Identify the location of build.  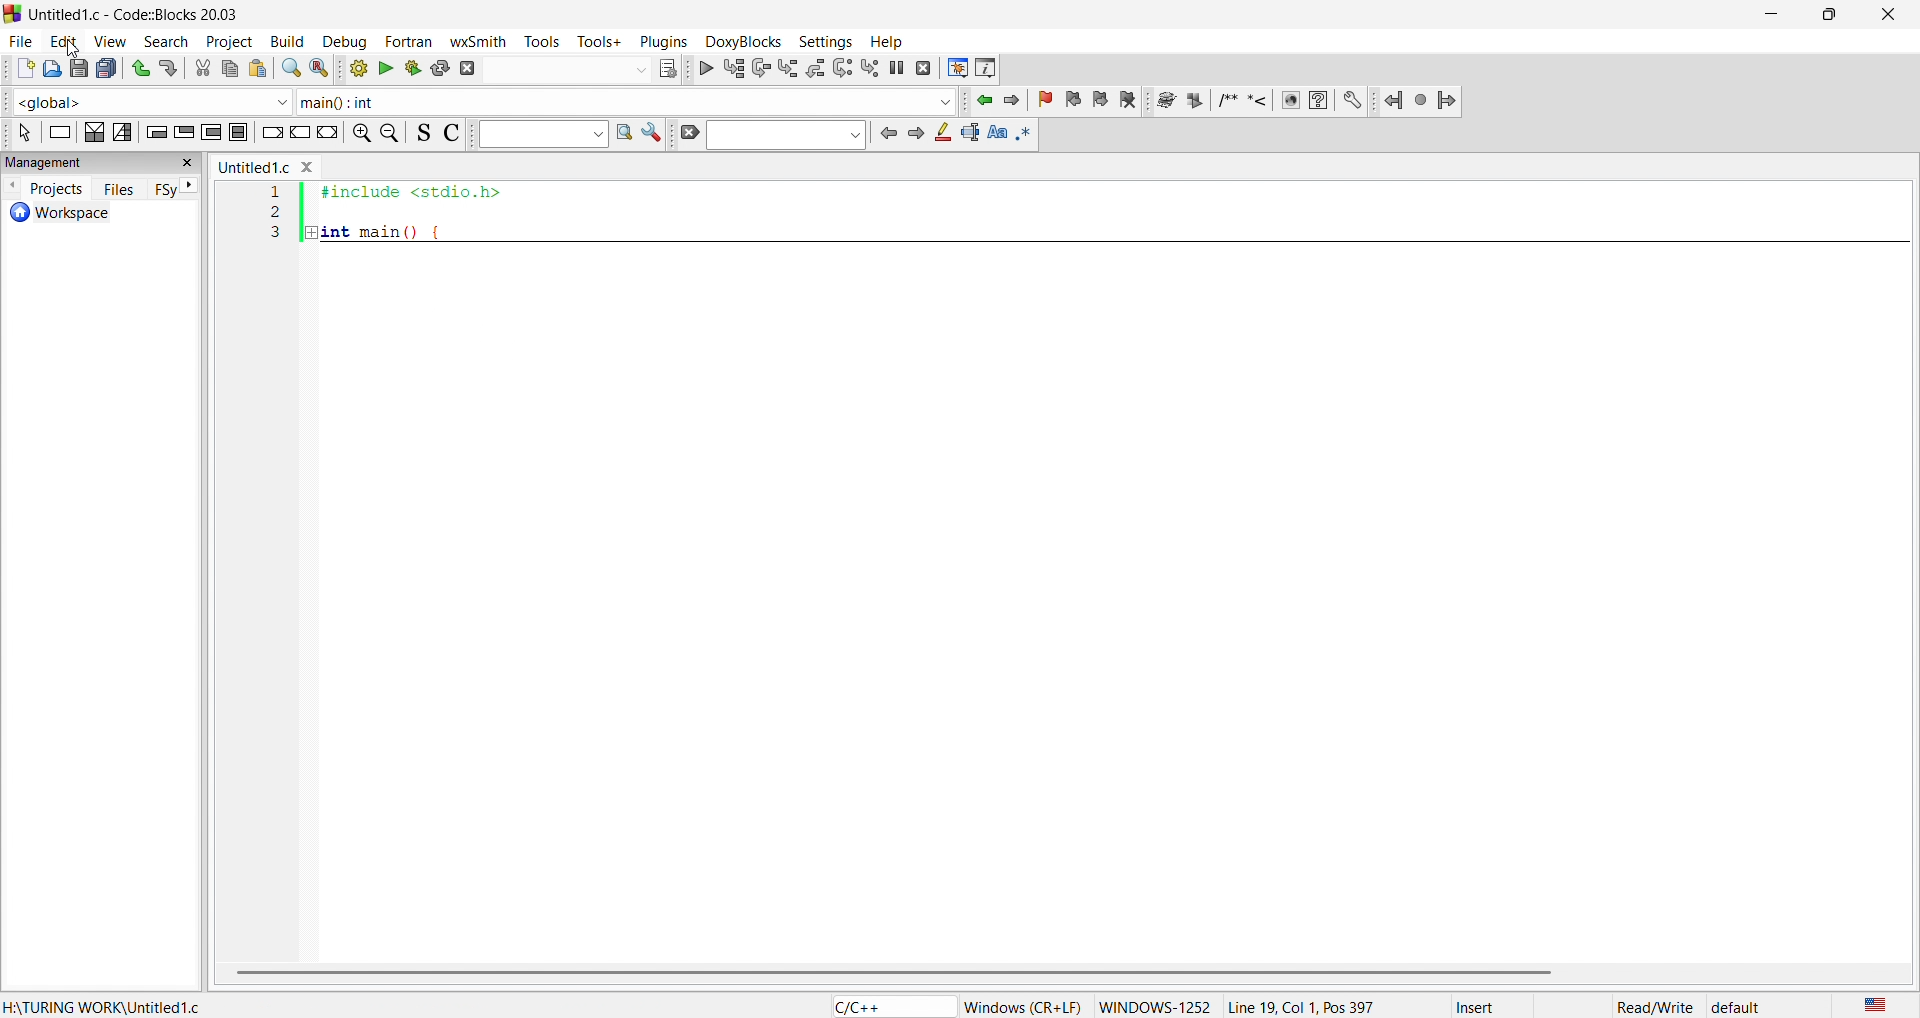
(284, 39).